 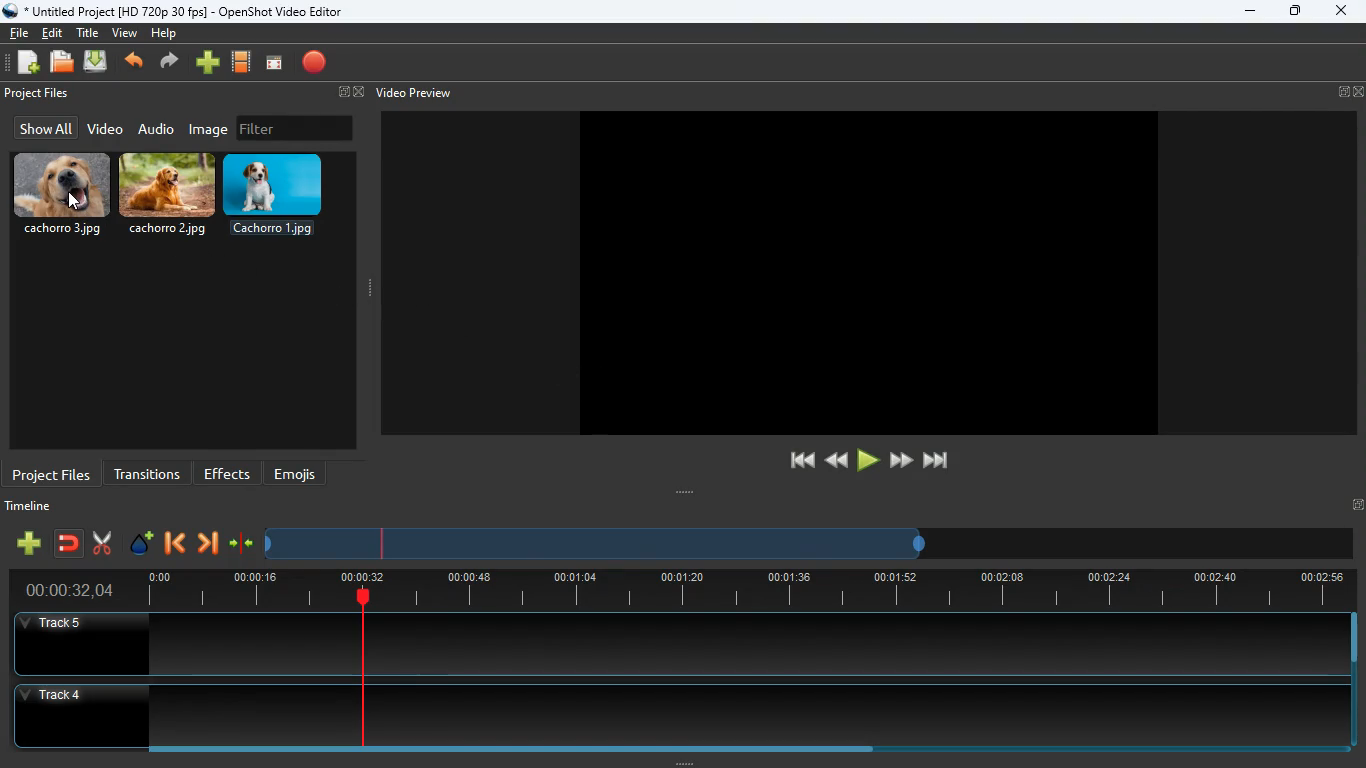 What do you see at coordinates (274, 64) in the screenshot?
I see `screen` at bounding box center [274, 64].